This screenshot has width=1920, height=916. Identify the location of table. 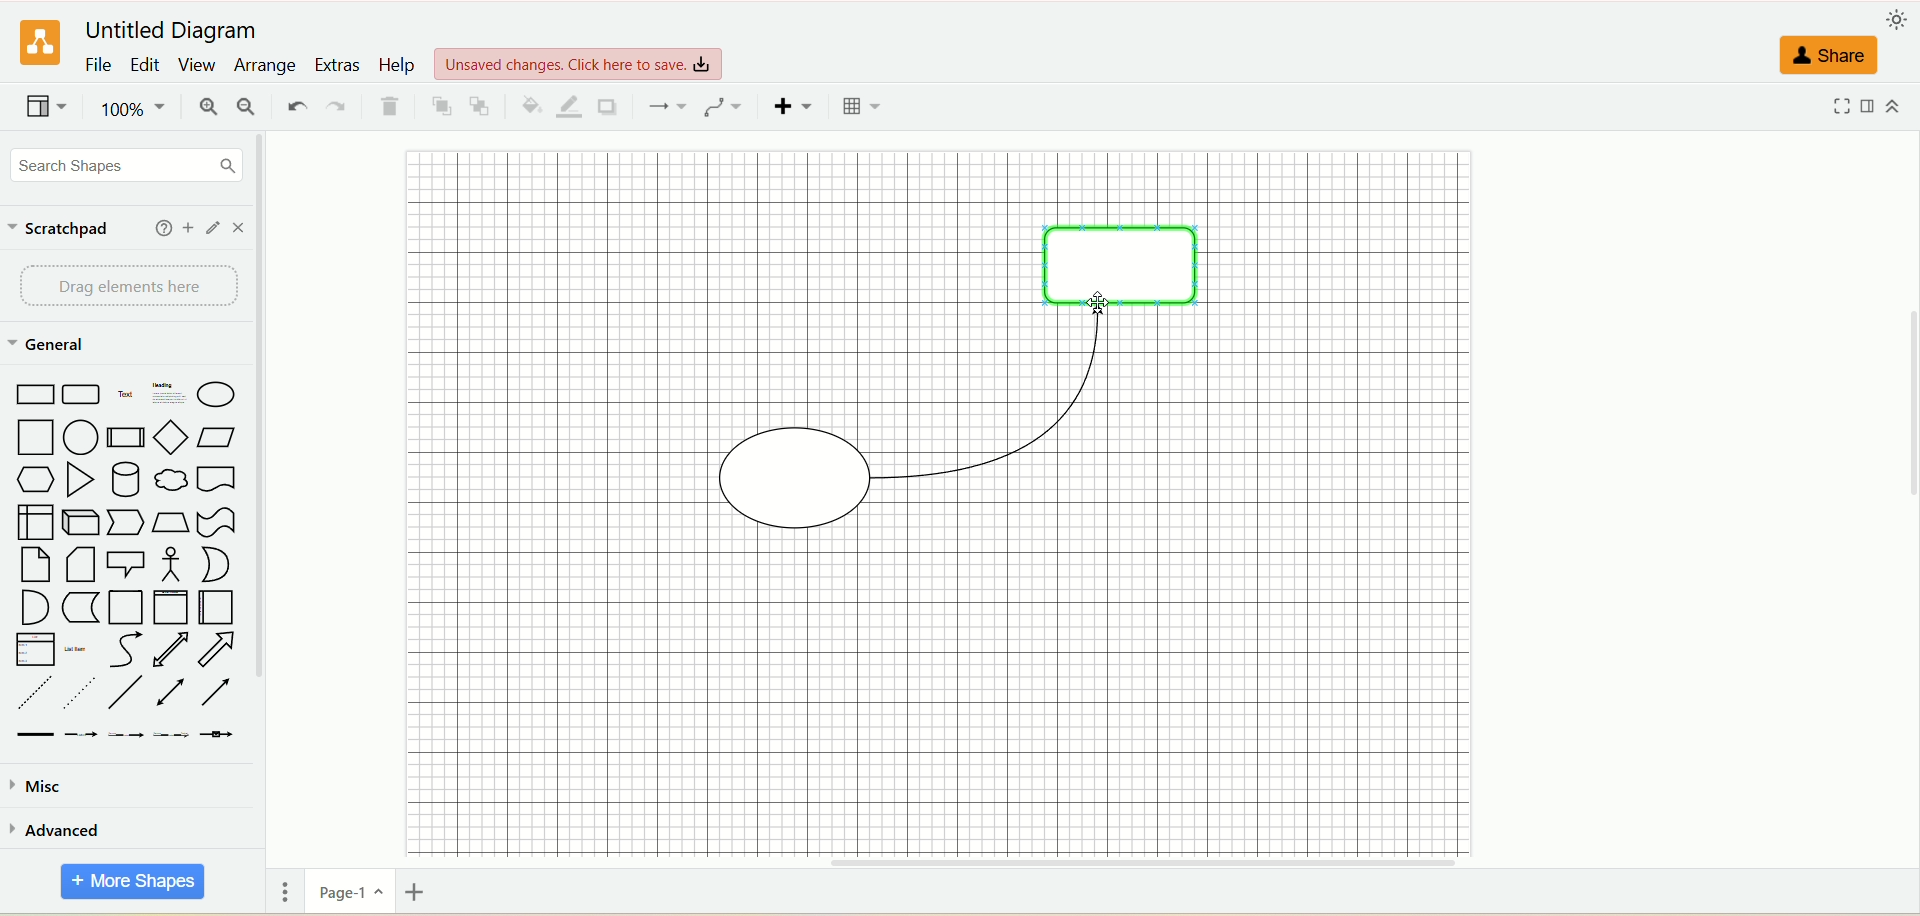
(860, 107).